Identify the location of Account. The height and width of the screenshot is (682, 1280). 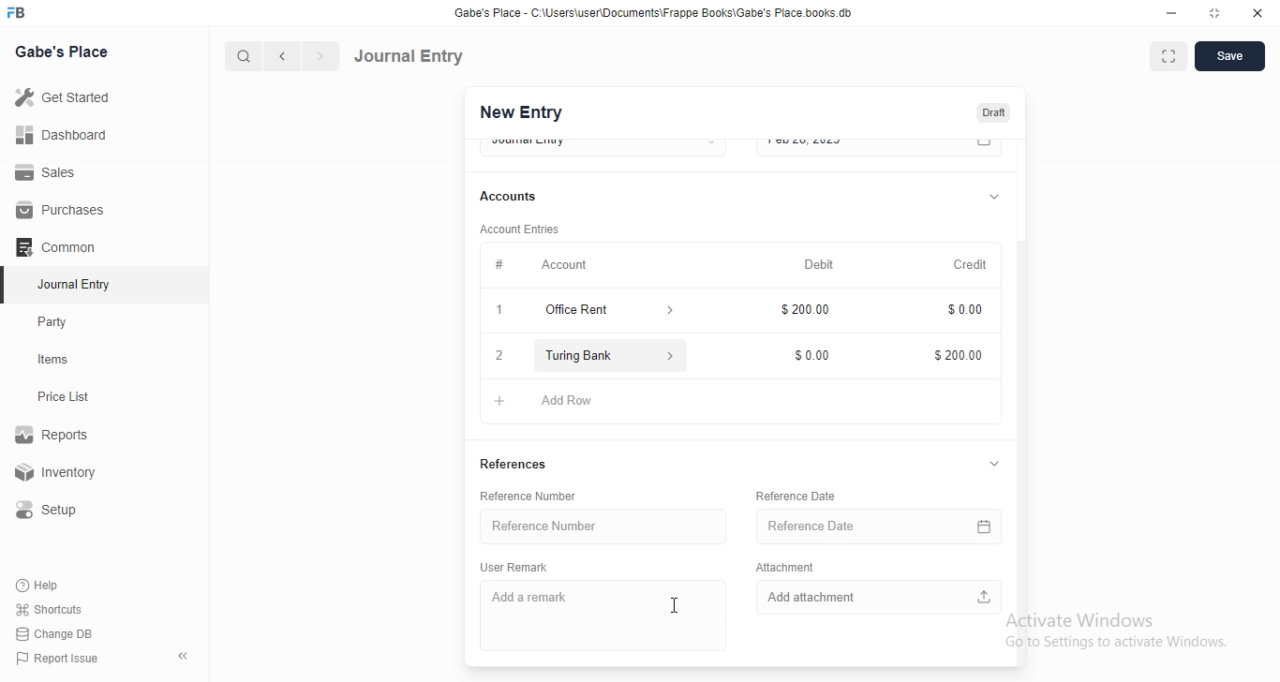
(566, 263).